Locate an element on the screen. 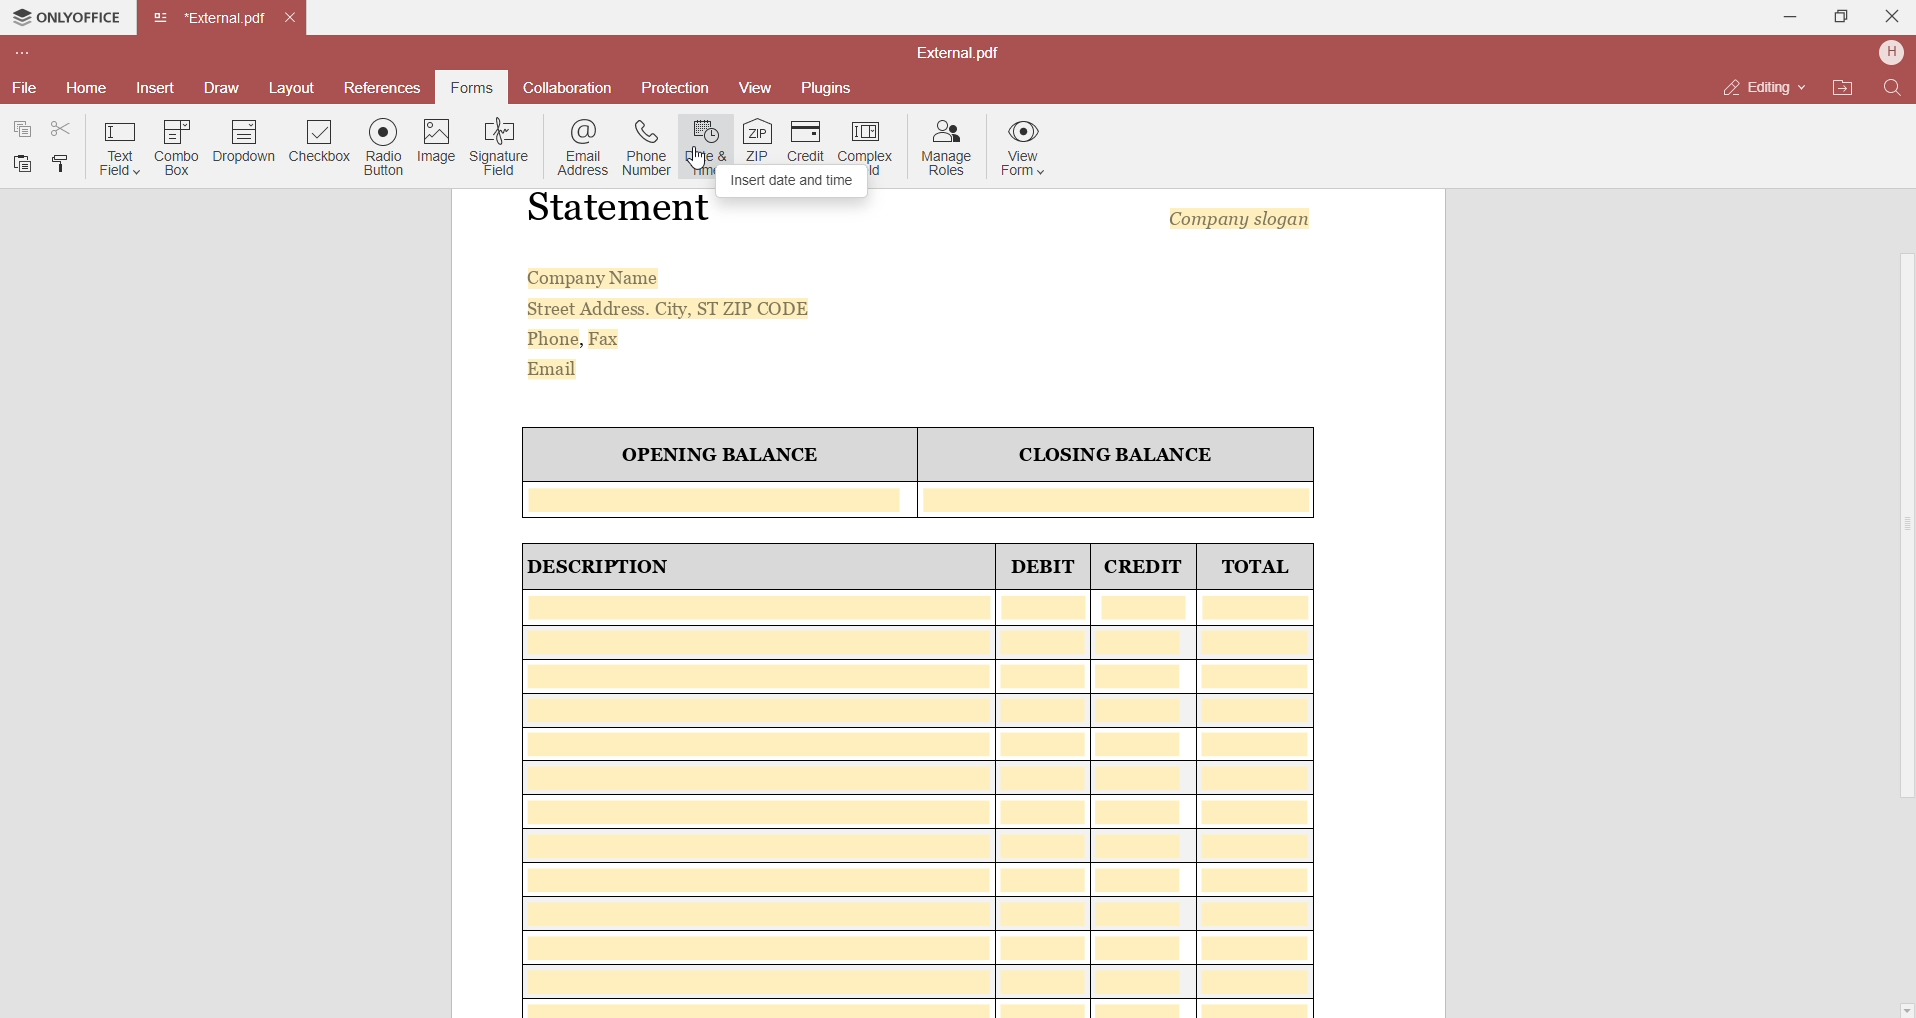  Minimize is located at coordinates (1783, 16).